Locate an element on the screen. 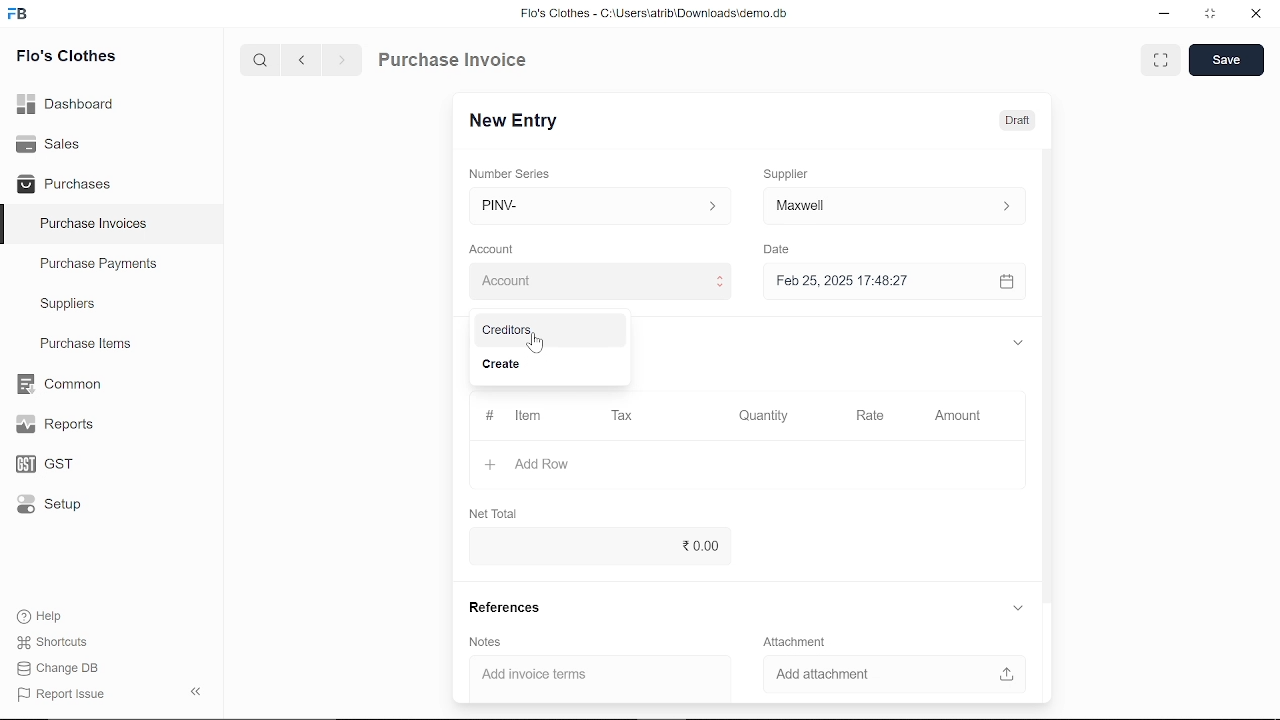 This screenshot has height=720, width=1280. Purchase Invoice is located at coordinates (456, 62).